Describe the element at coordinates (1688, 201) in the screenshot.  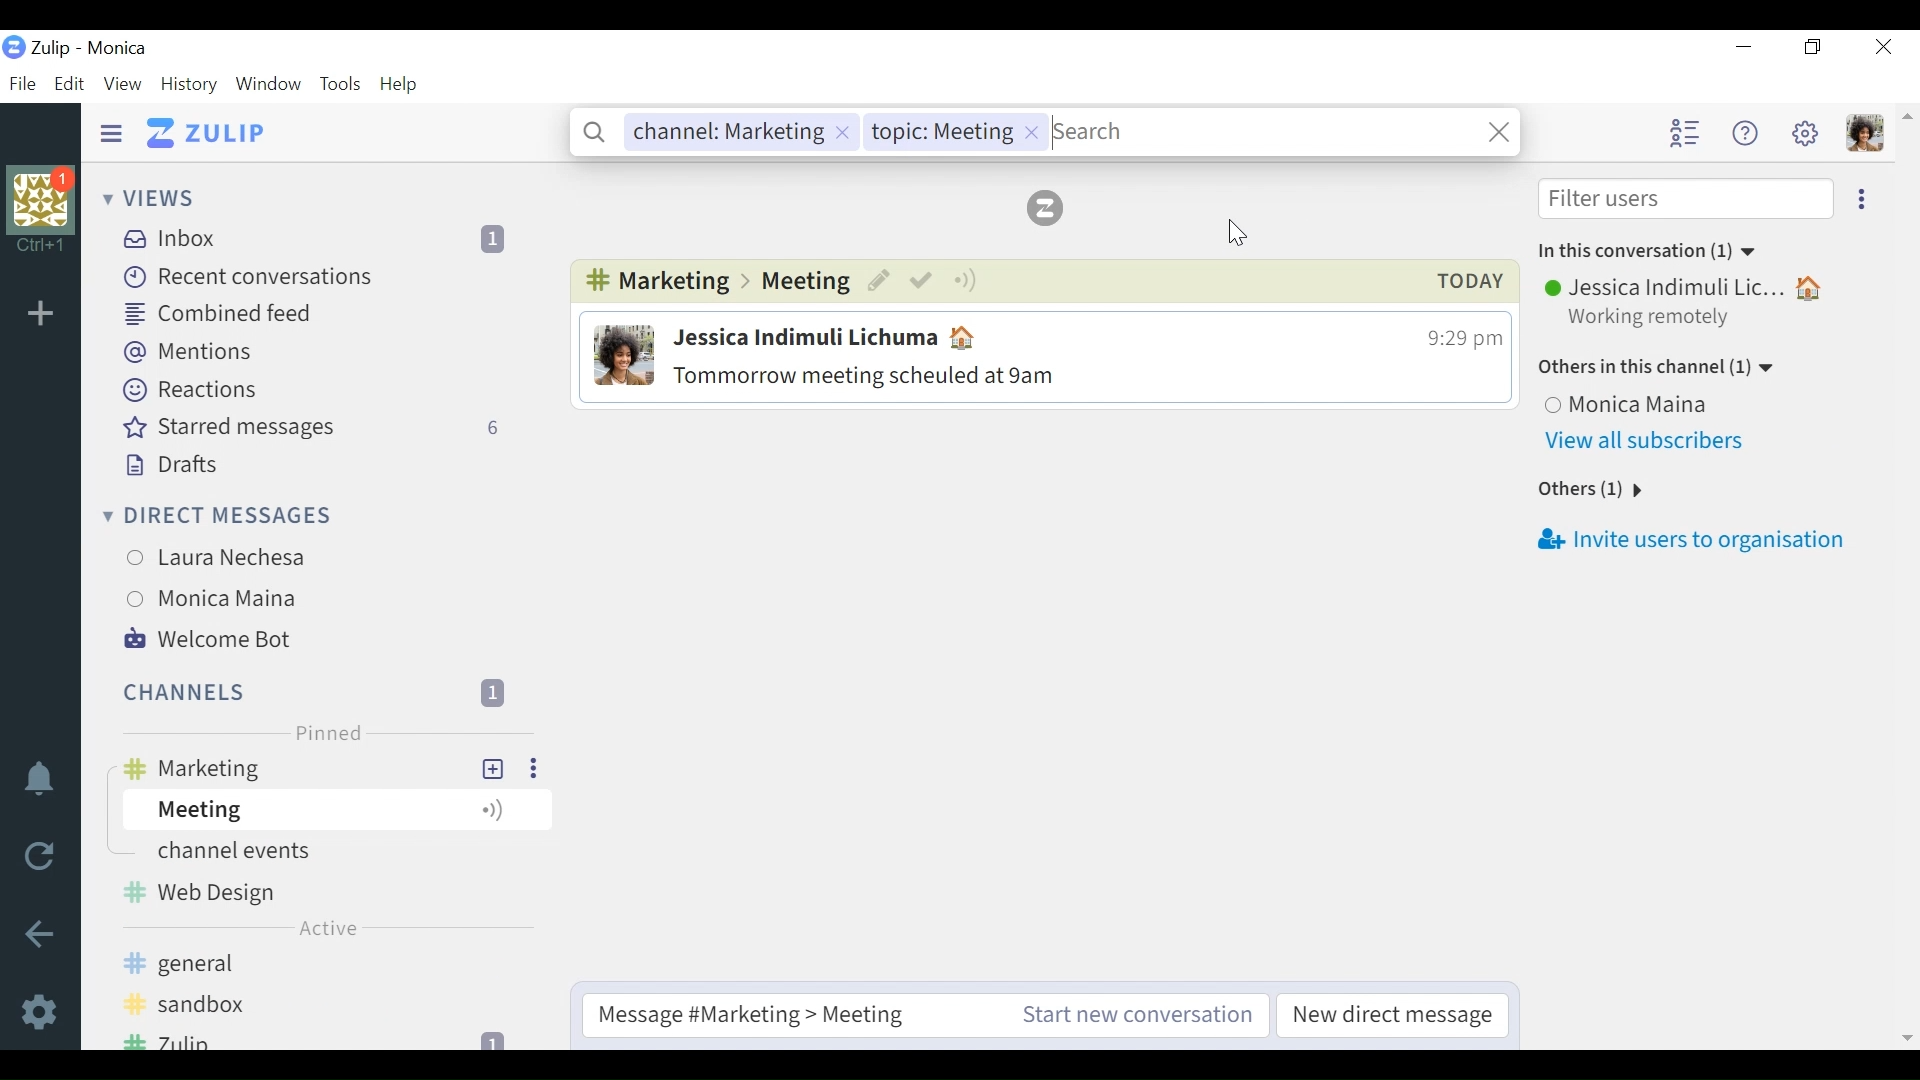
I see `Filter users` at that location.